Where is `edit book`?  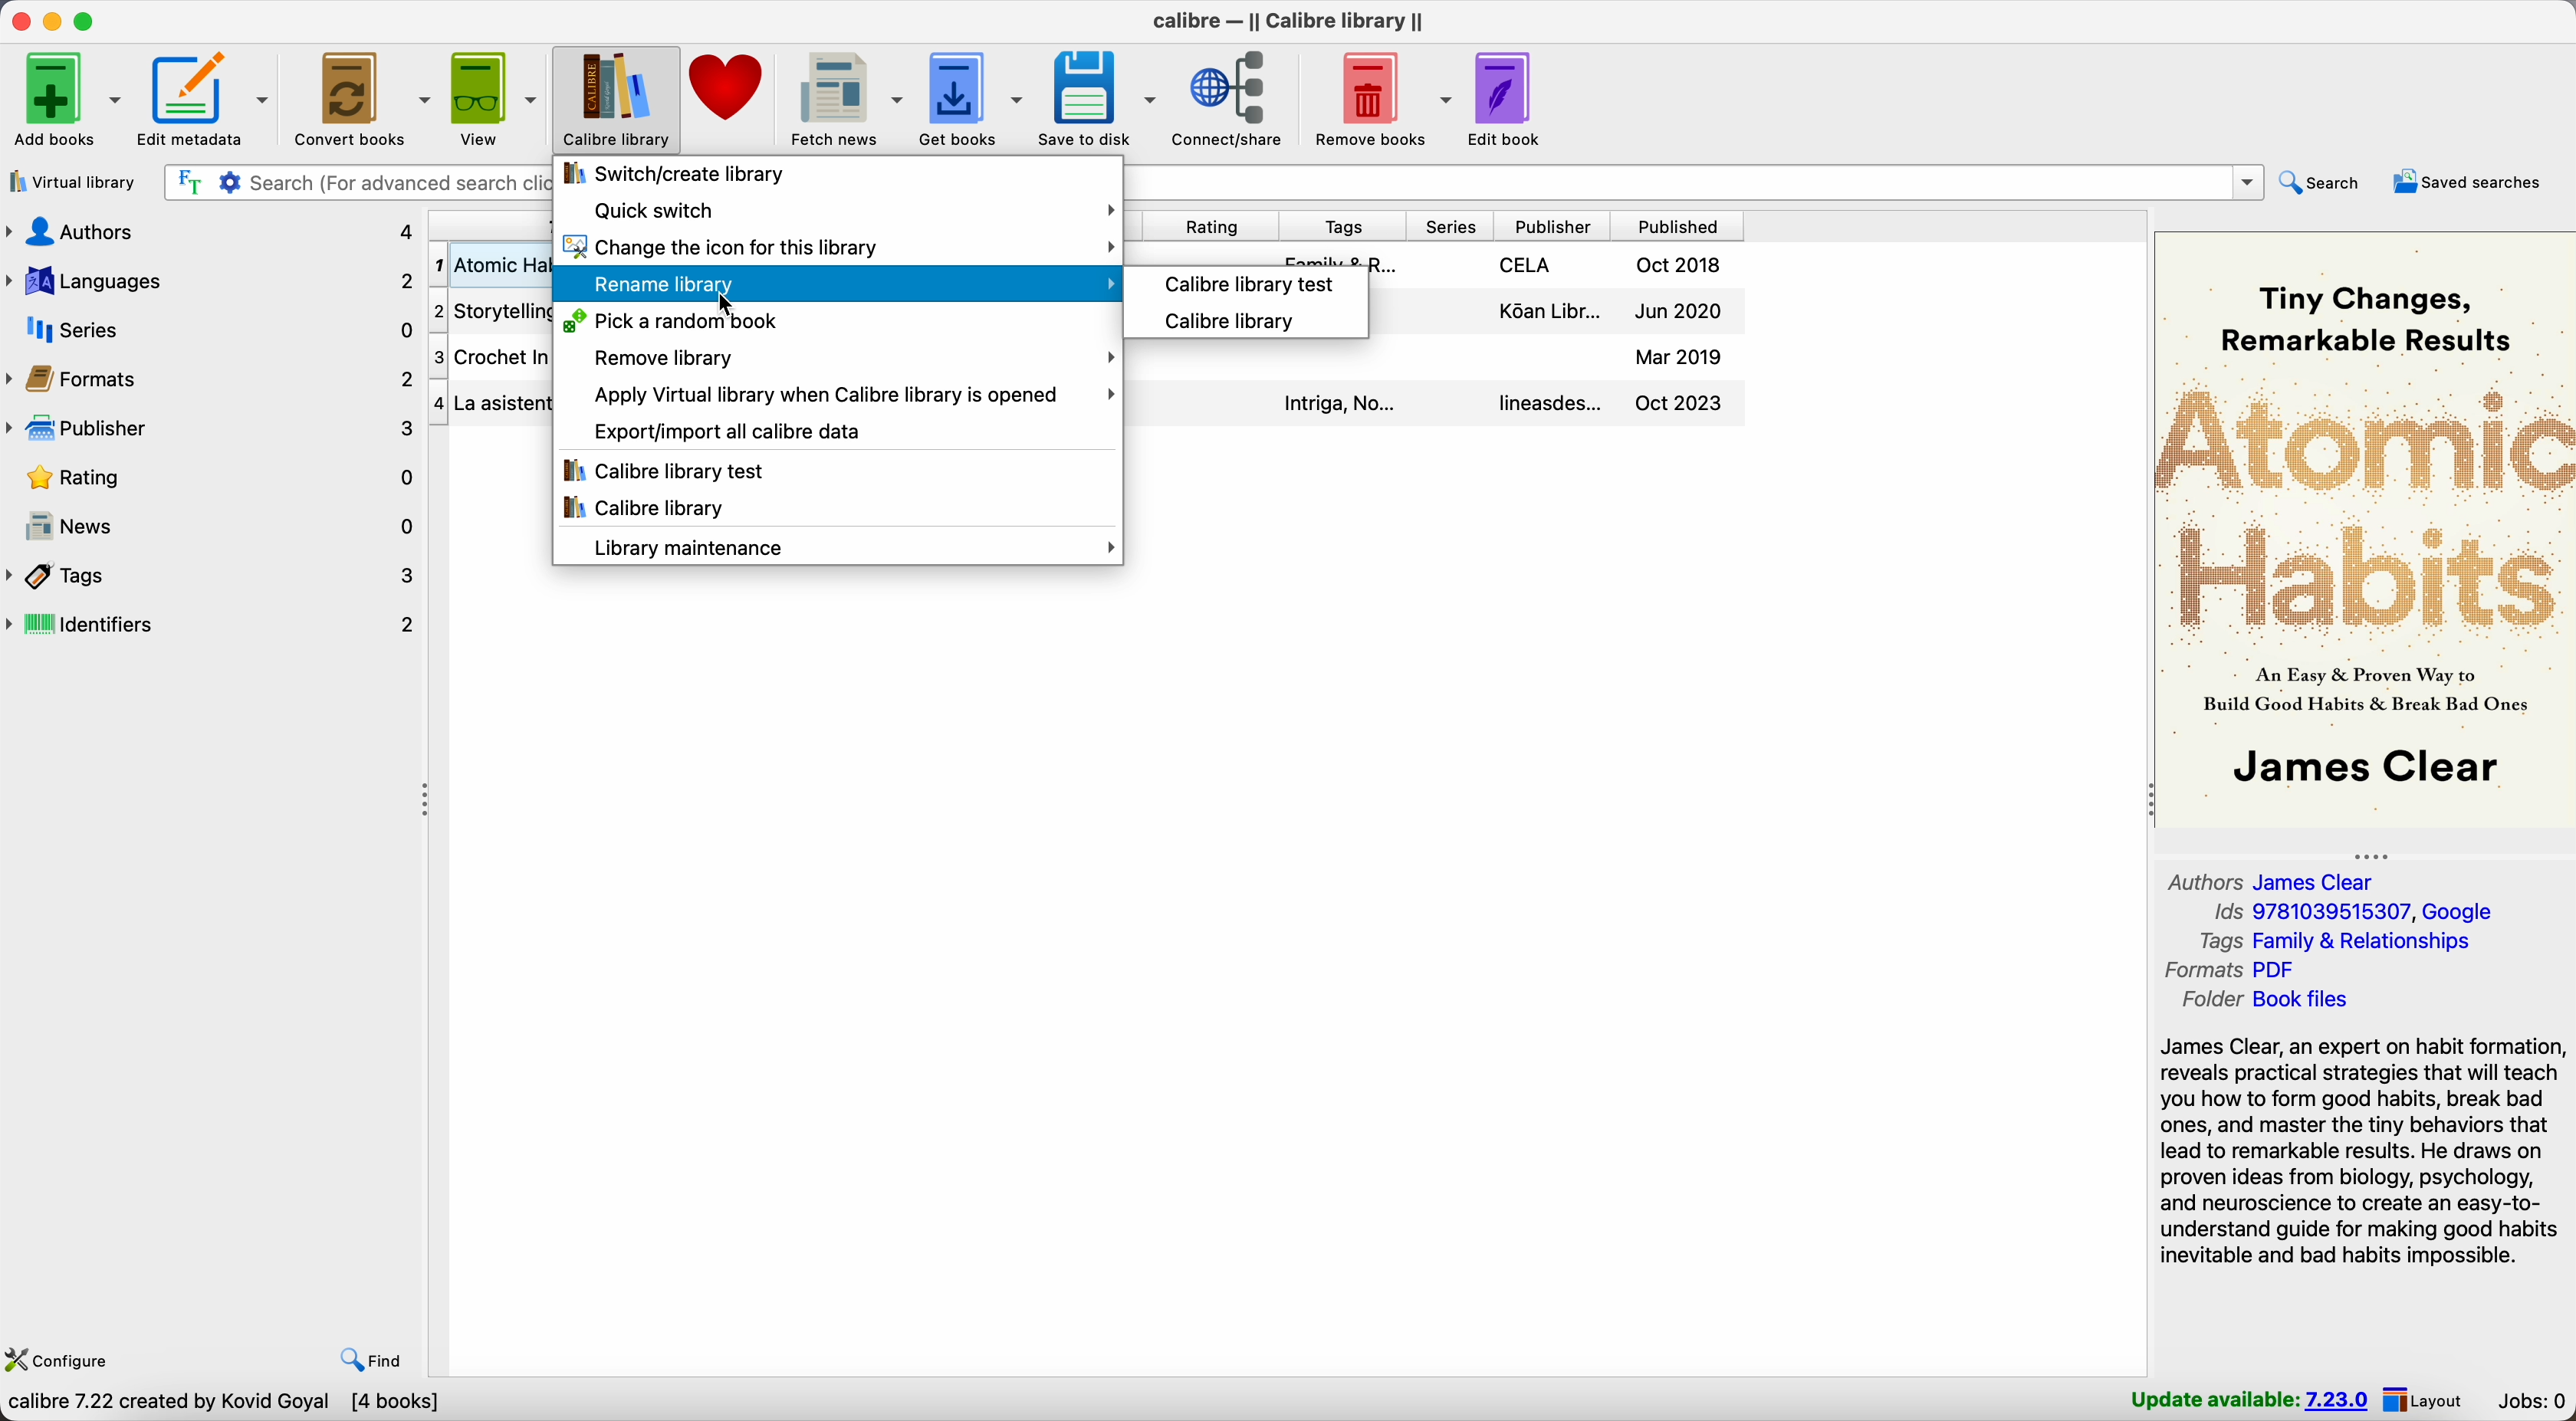
edit book is located at coordinates (1508, 100).